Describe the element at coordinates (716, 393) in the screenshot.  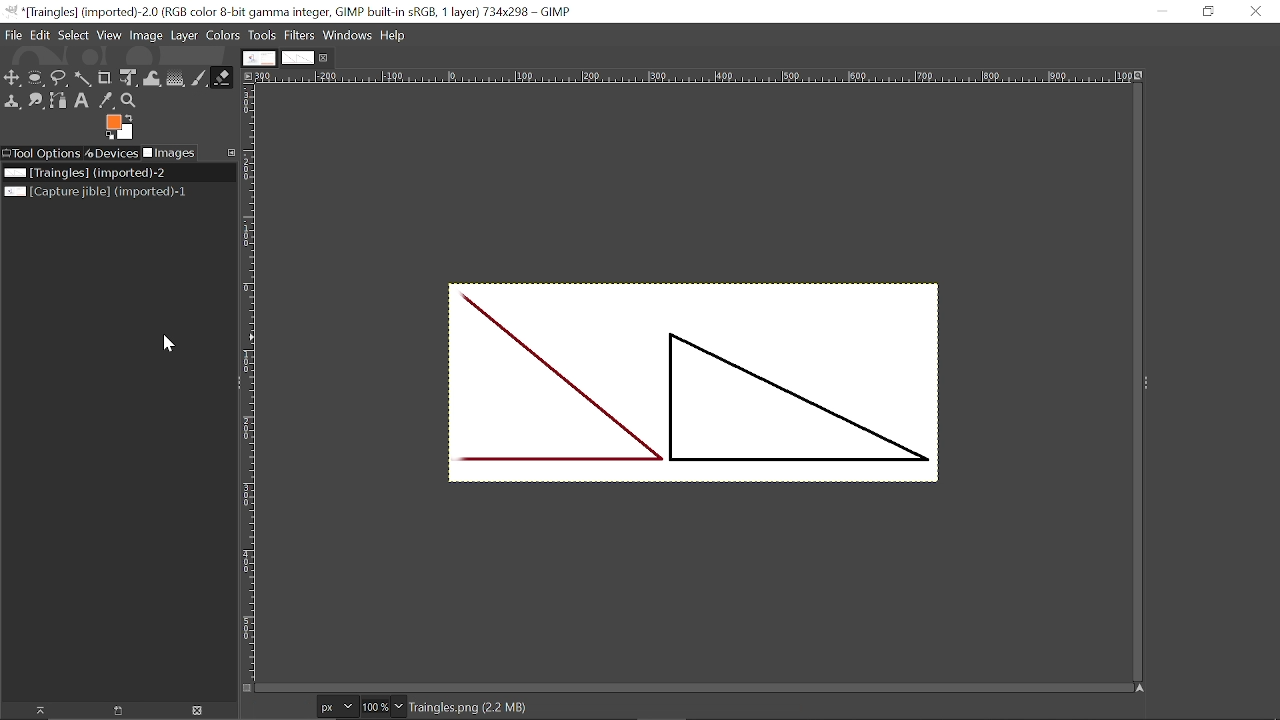
I see `Current image` at that location.